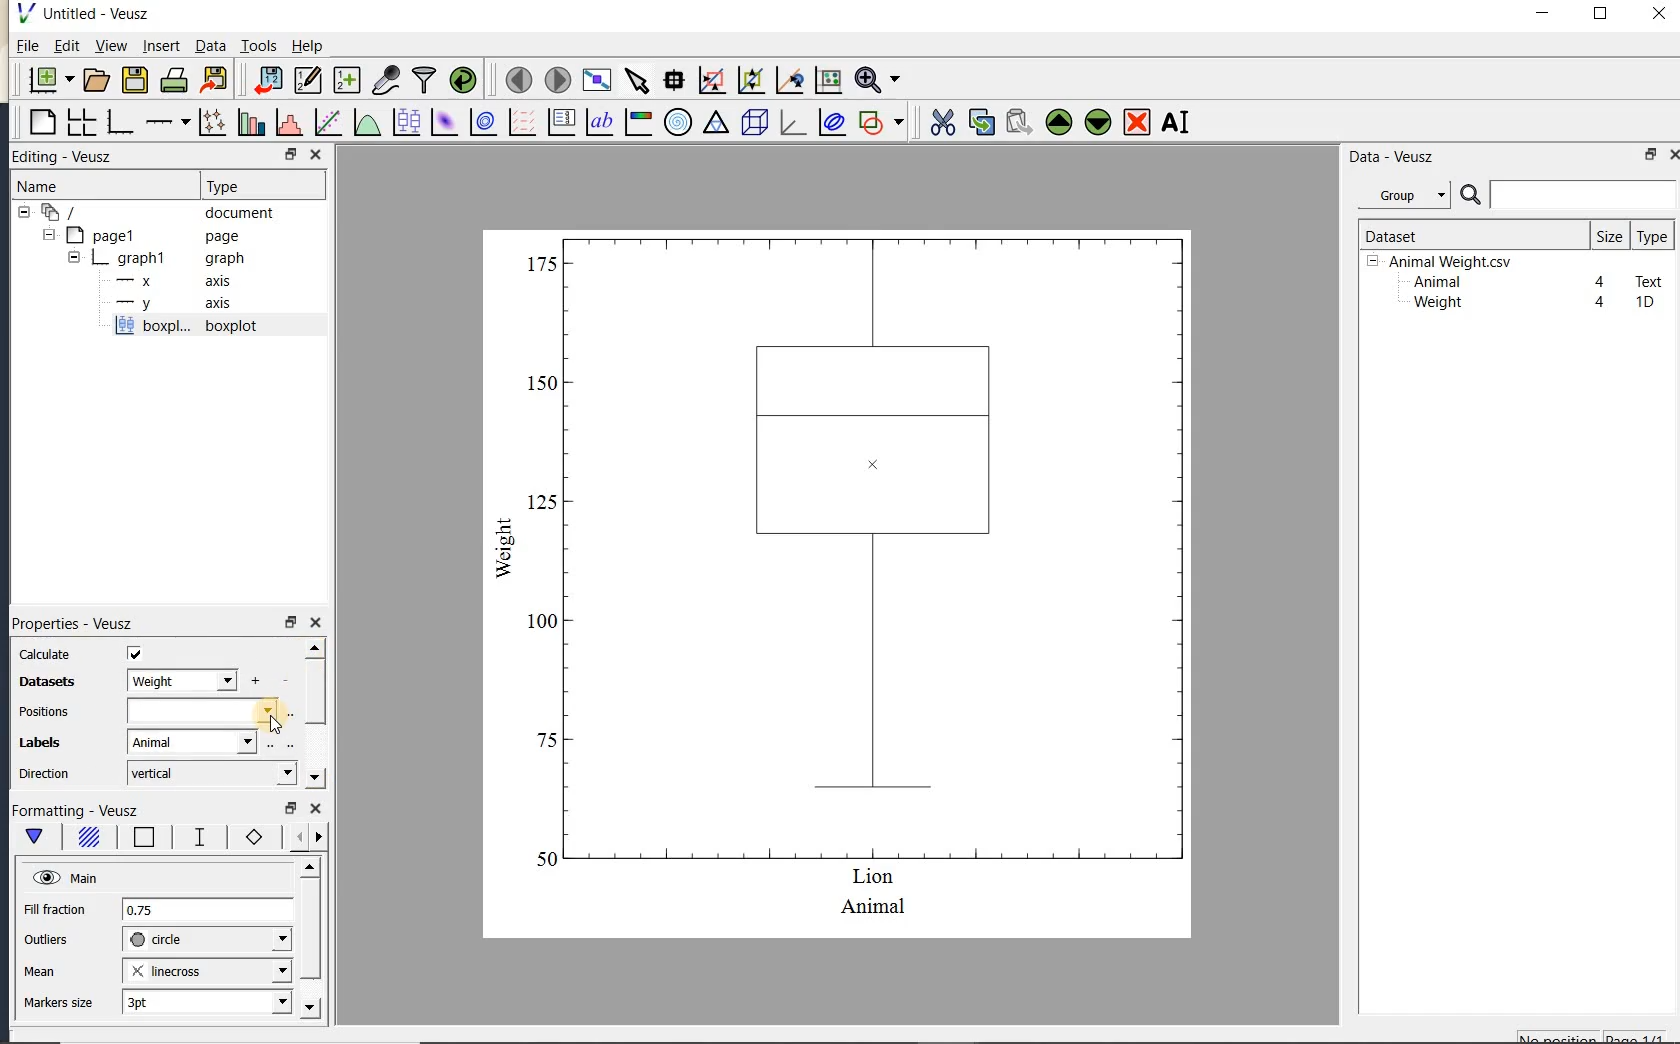 This screenshot has height=1044, width=1680. Describe the element at coordinates (174, 80) in the screenshot. I see `print the document` at that location.